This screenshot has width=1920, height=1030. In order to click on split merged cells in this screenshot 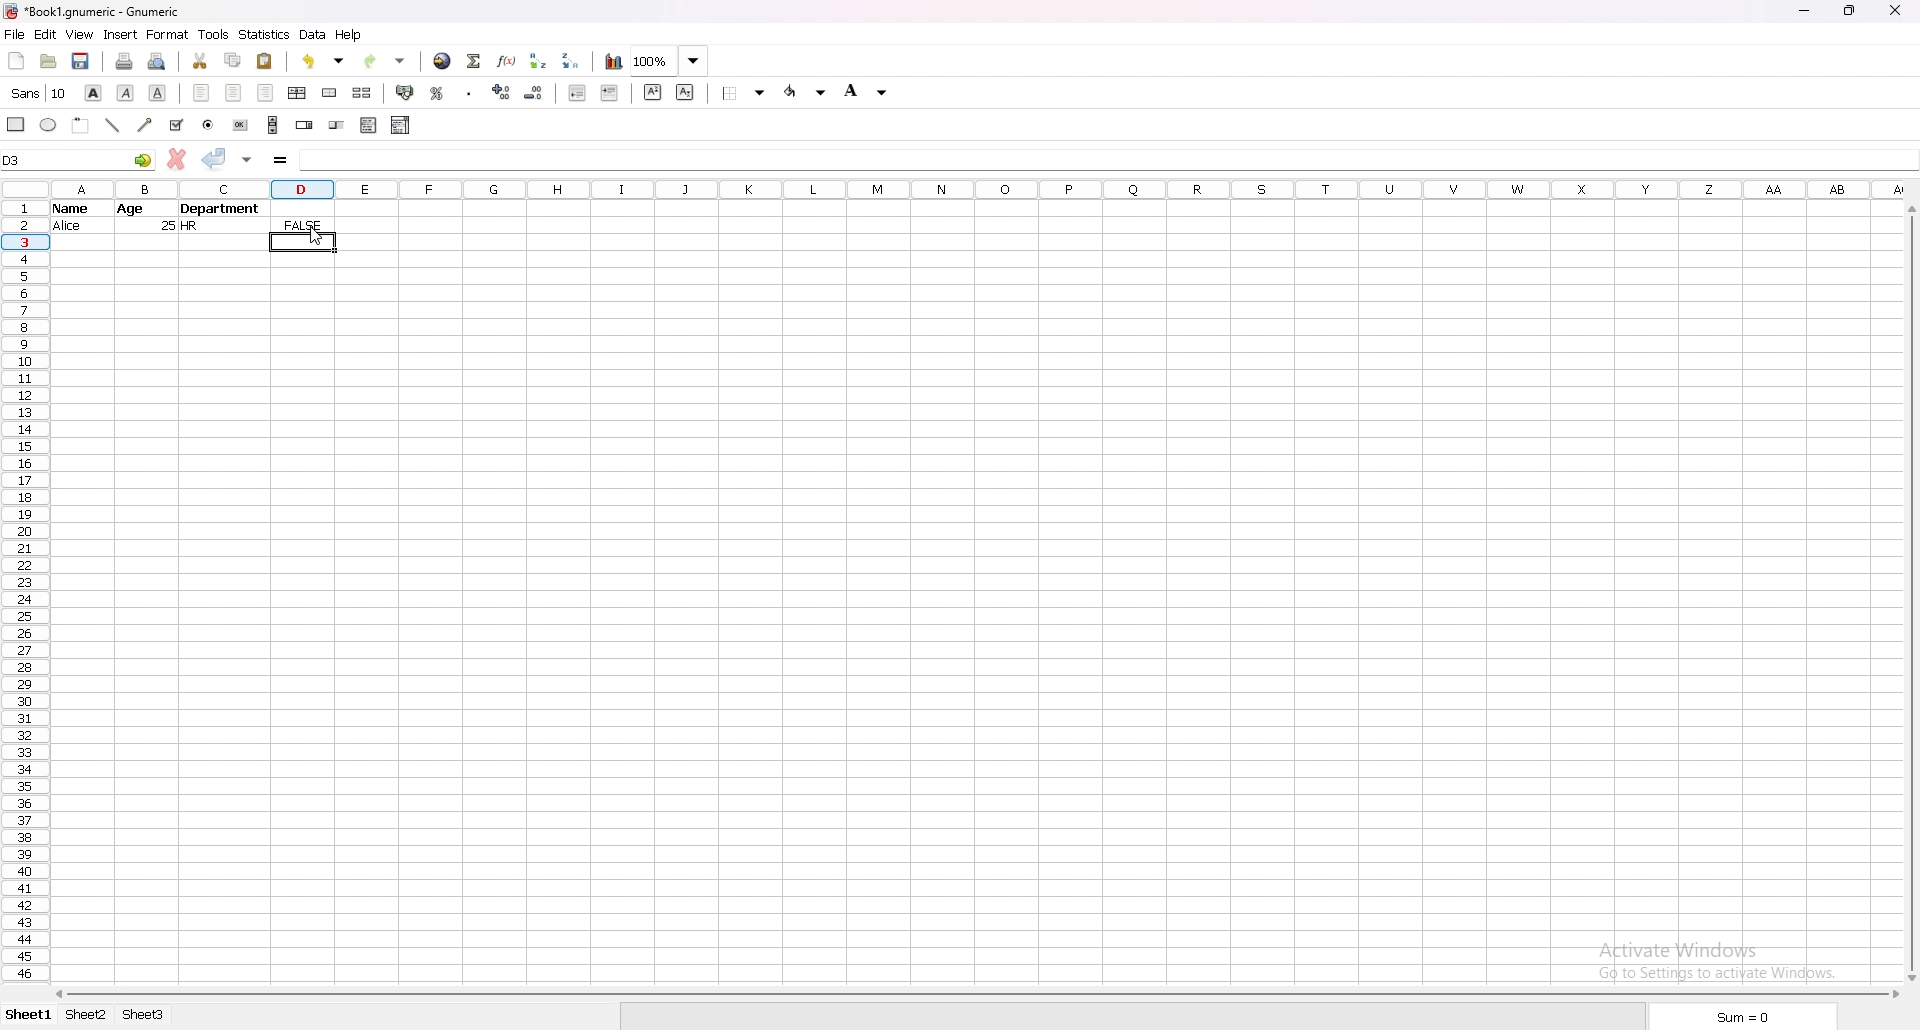, I will do `click(361, 93)`.